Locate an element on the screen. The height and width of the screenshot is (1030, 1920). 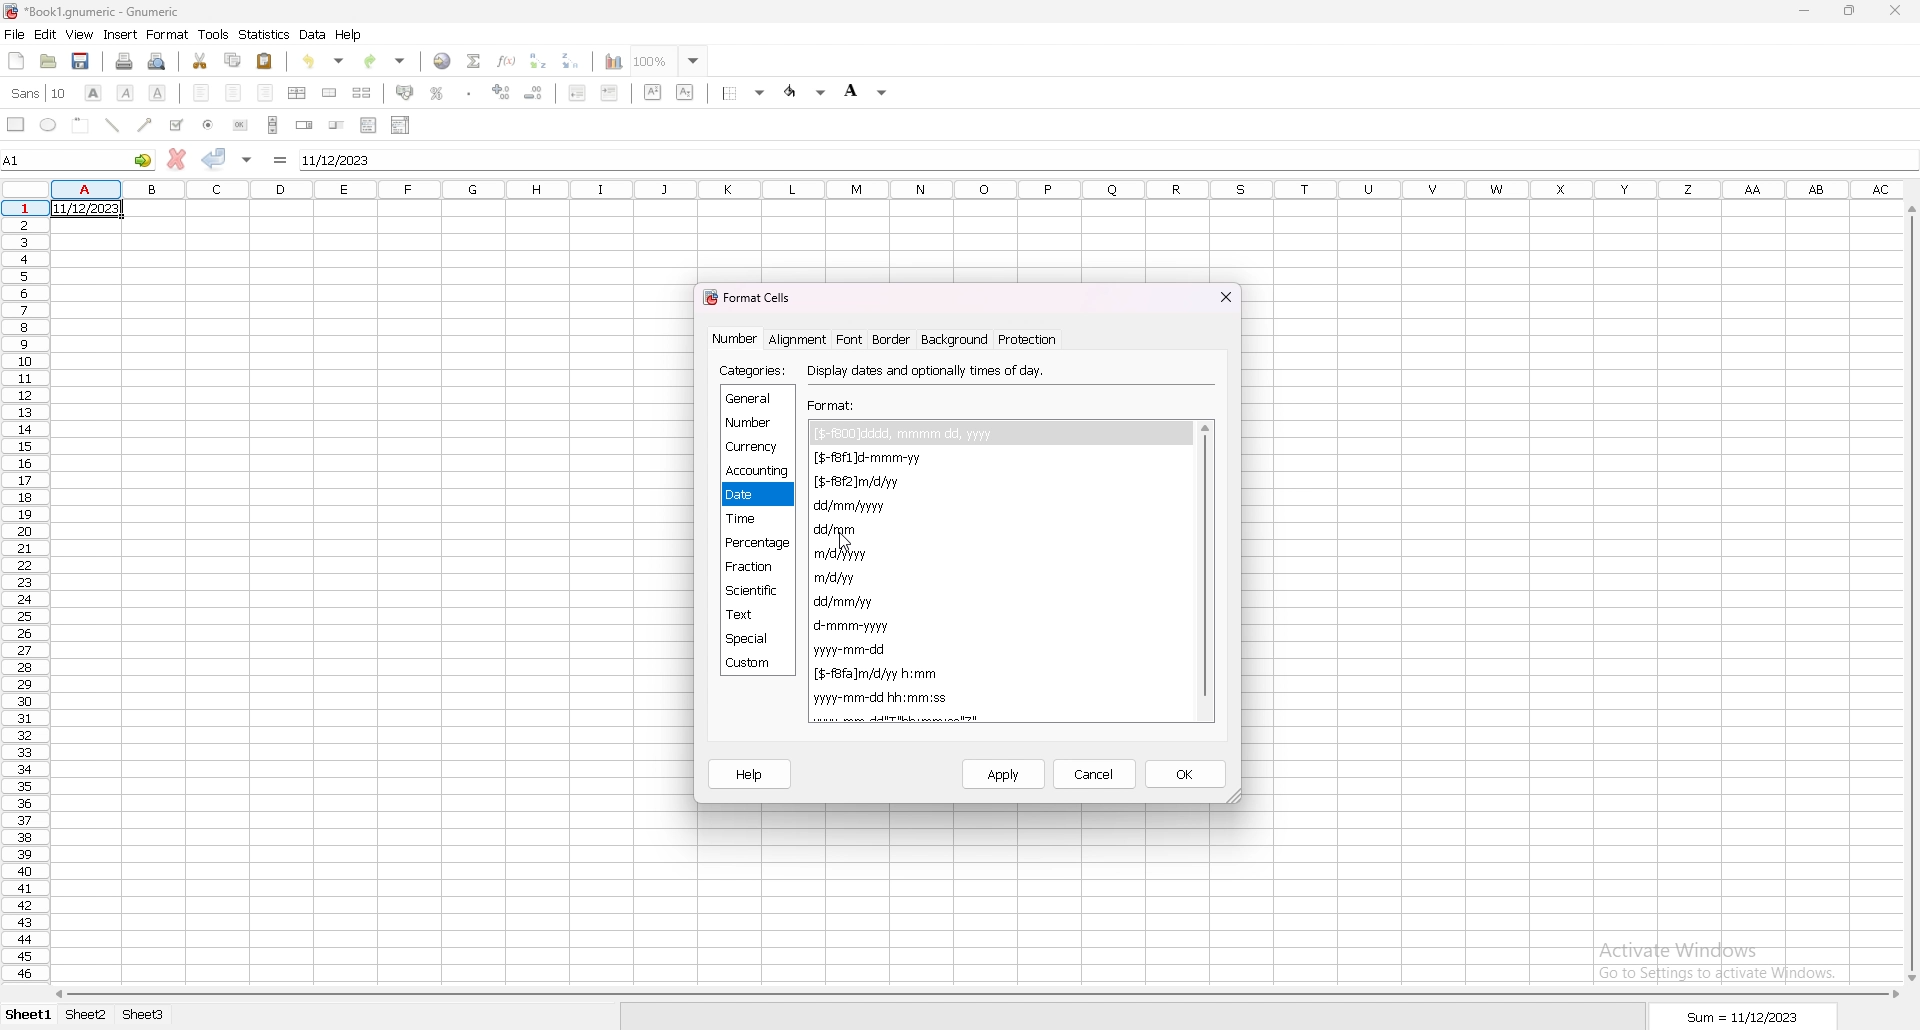
[$-f8f2]m/d/yy is located at coordinates (863, 482).